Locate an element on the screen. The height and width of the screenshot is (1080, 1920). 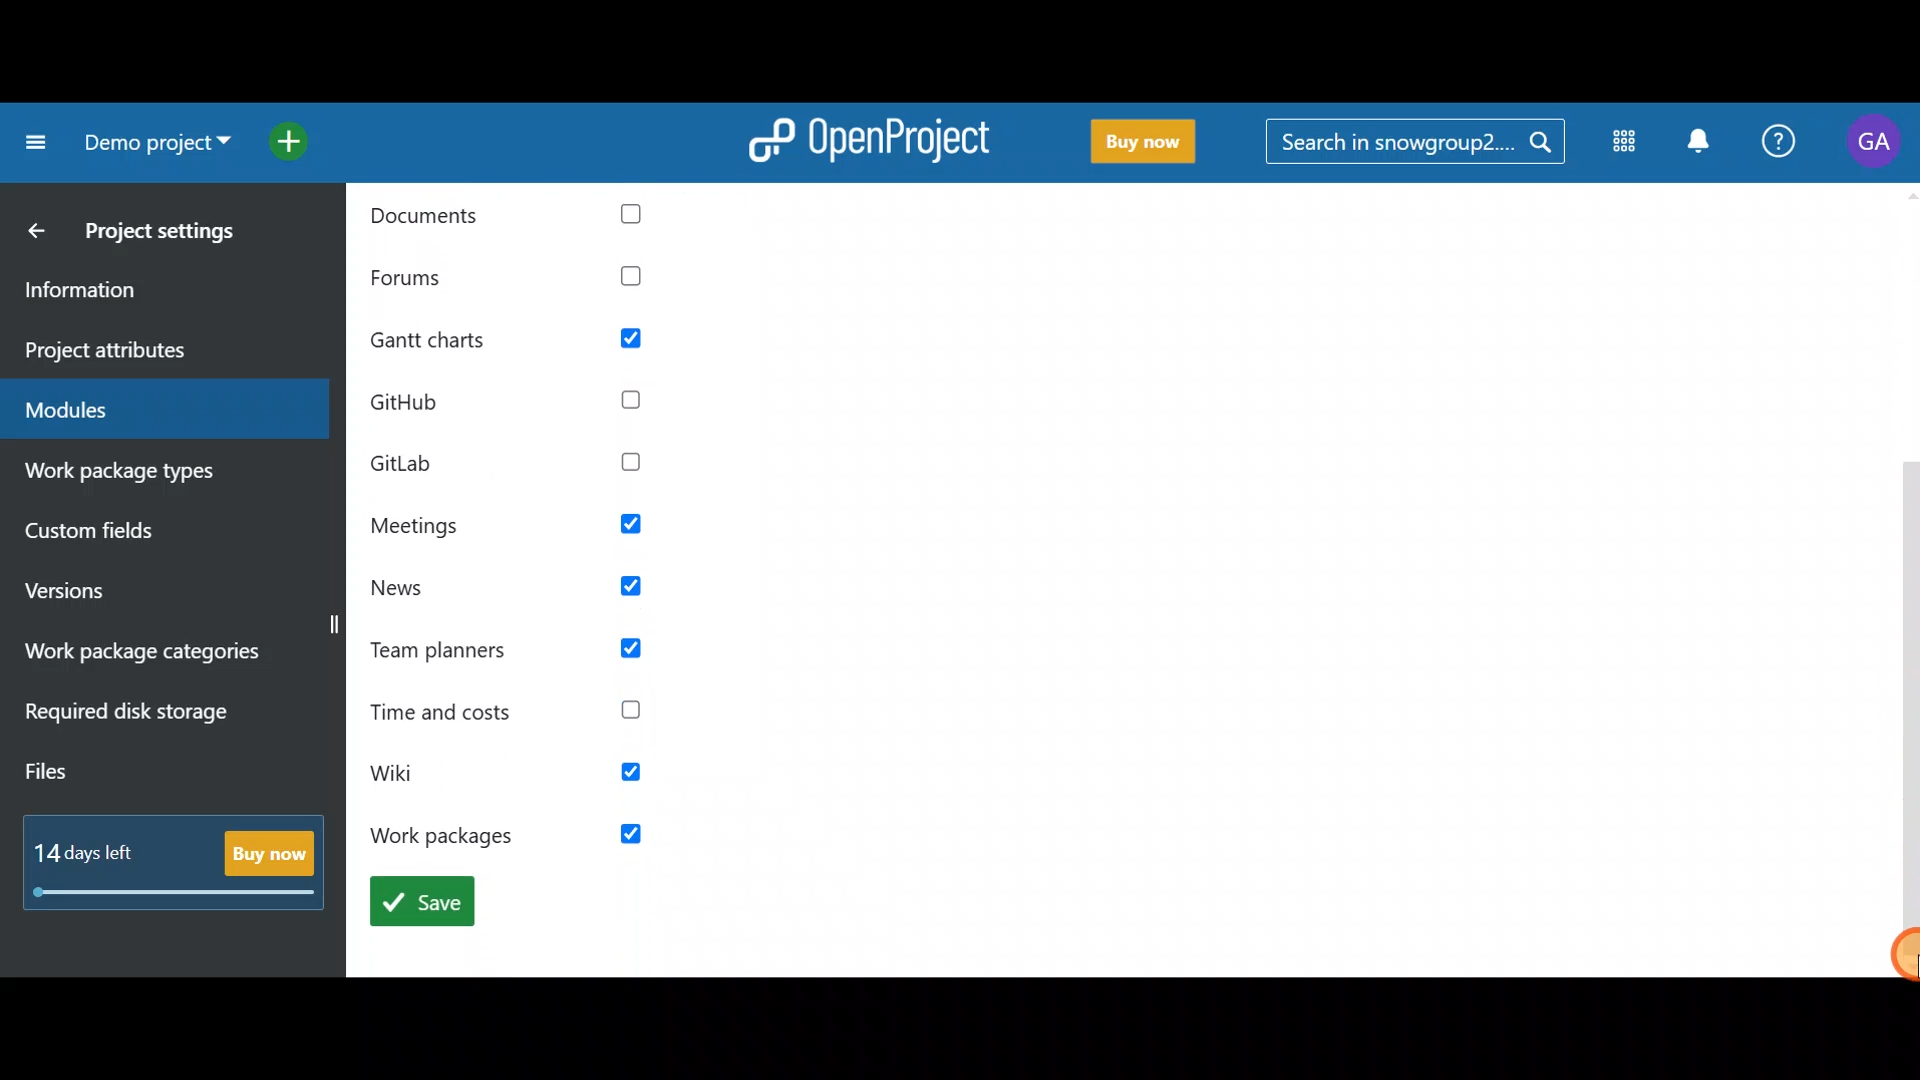
Open quick add menu is located at coordinates (294, 140).